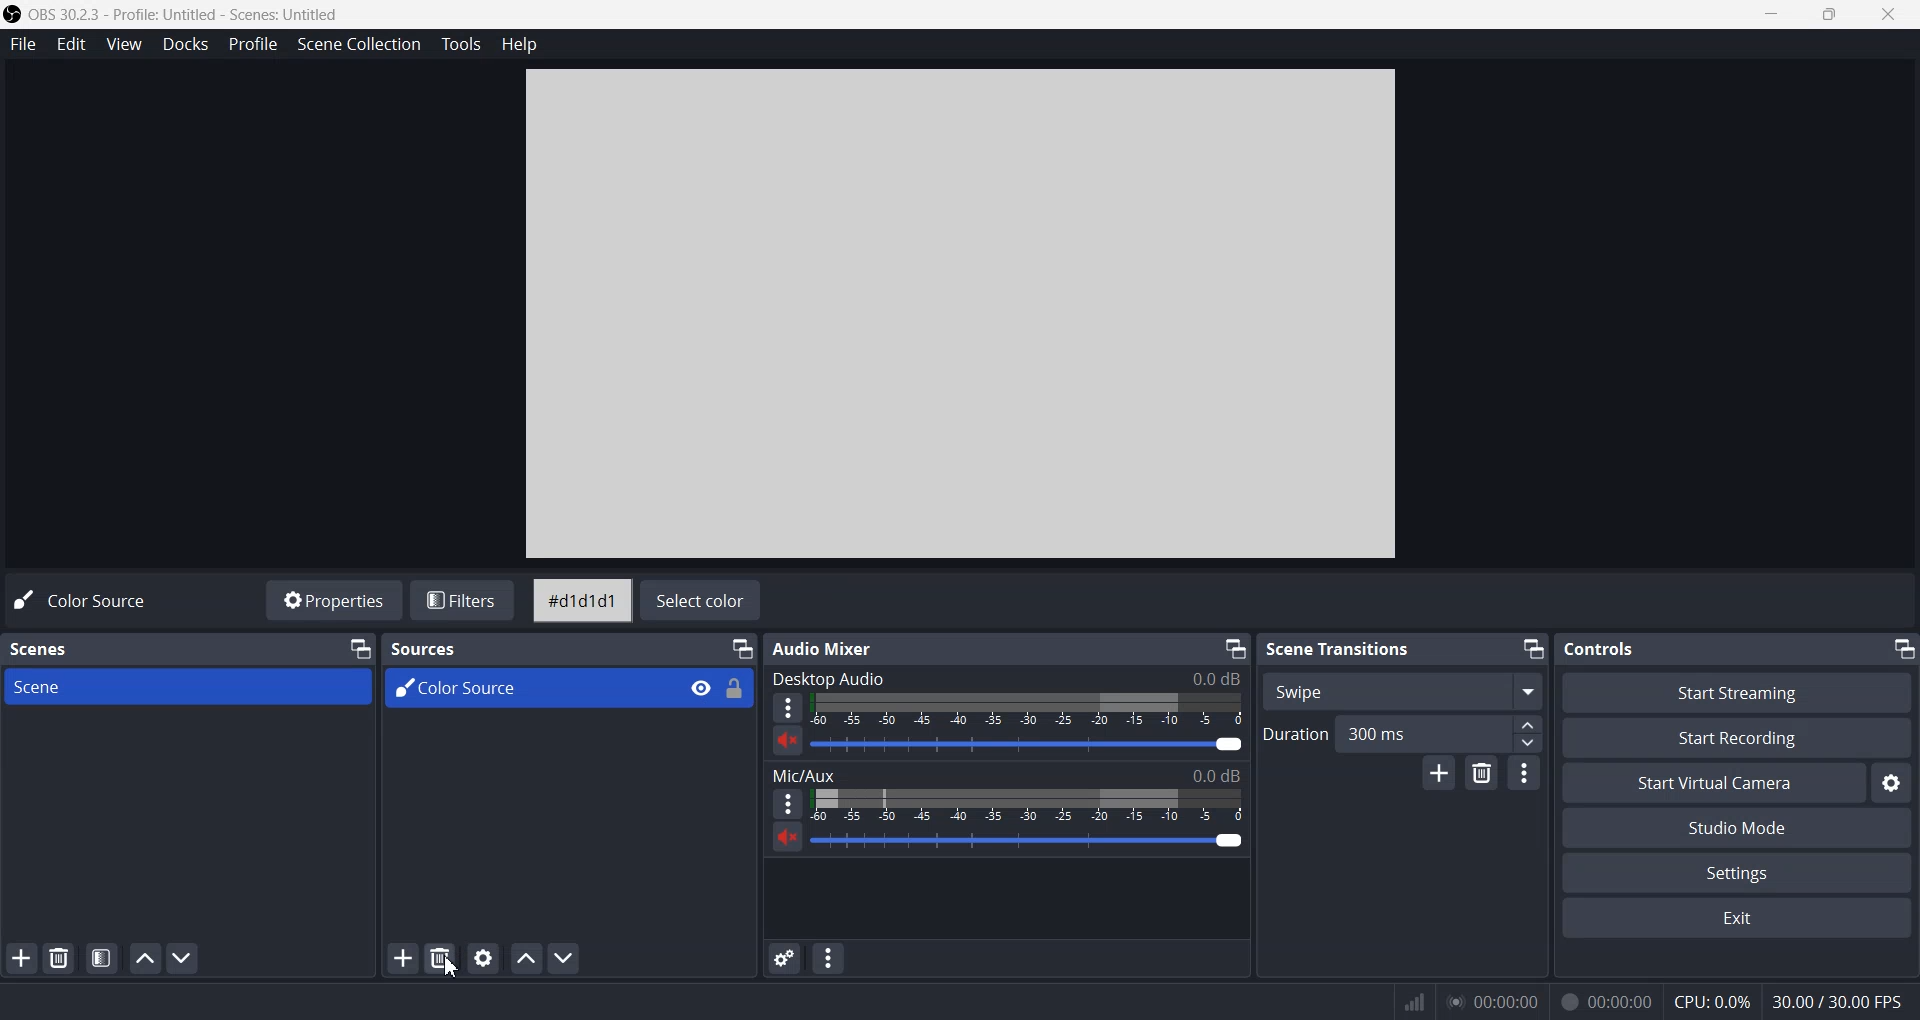 The image size is (1920, 1020). I want to click on Minimize, so click(1534, 650).